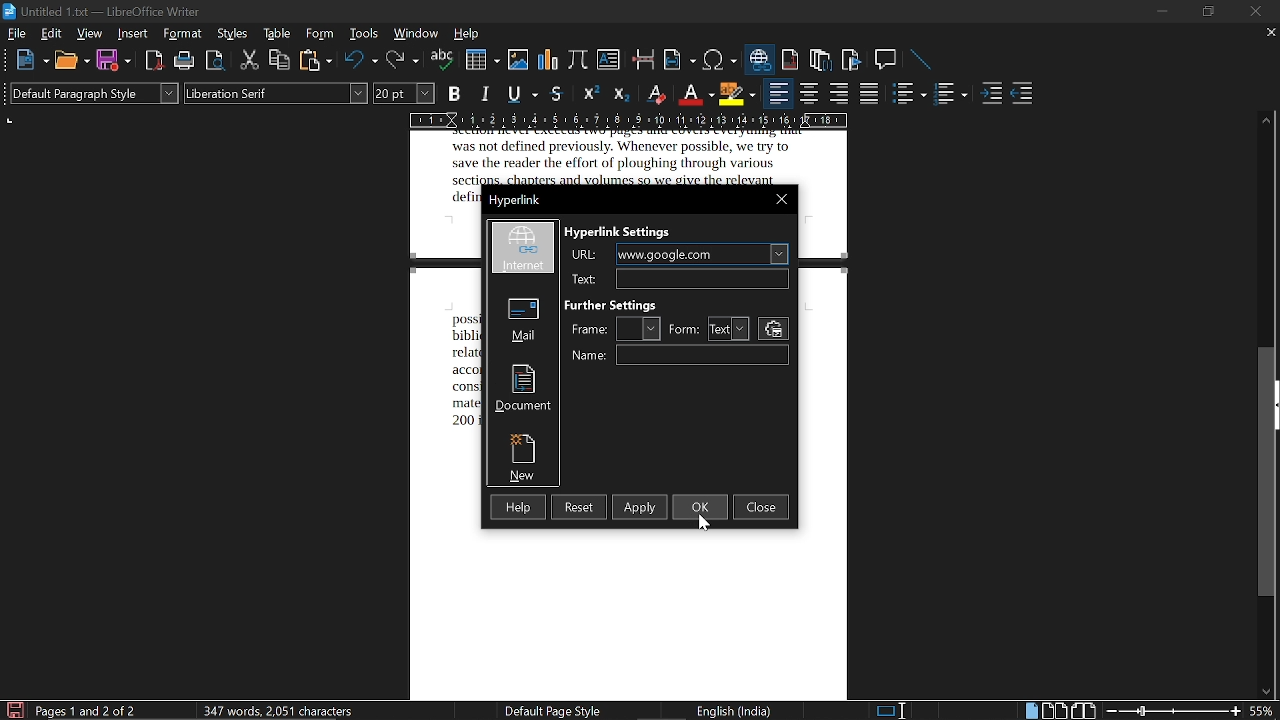 The width and height of the screenshot is (1280, 720). What do you see at coordinates (1172, 711) in the screenshot?
I see `change zoom` at bounding box center [1172, 711].